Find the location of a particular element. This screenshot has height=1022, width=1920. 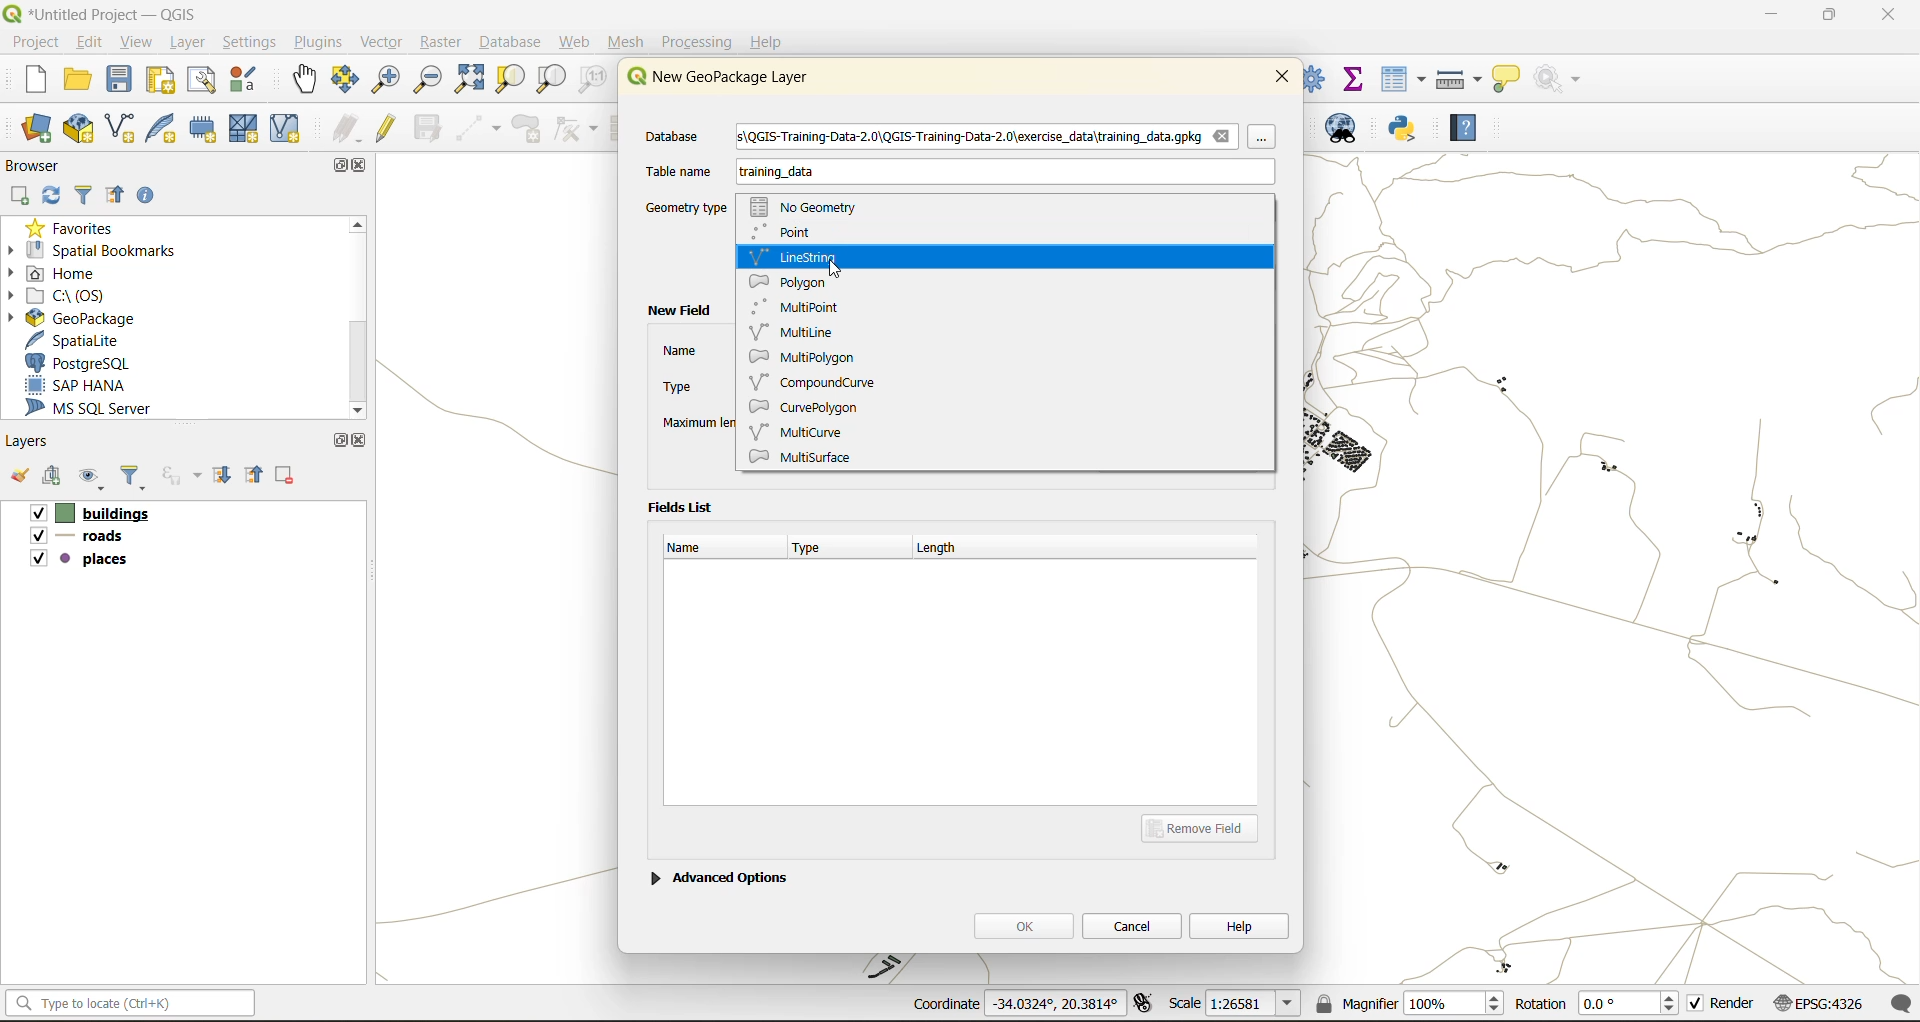

style manager is located at coordinates (246, 80).